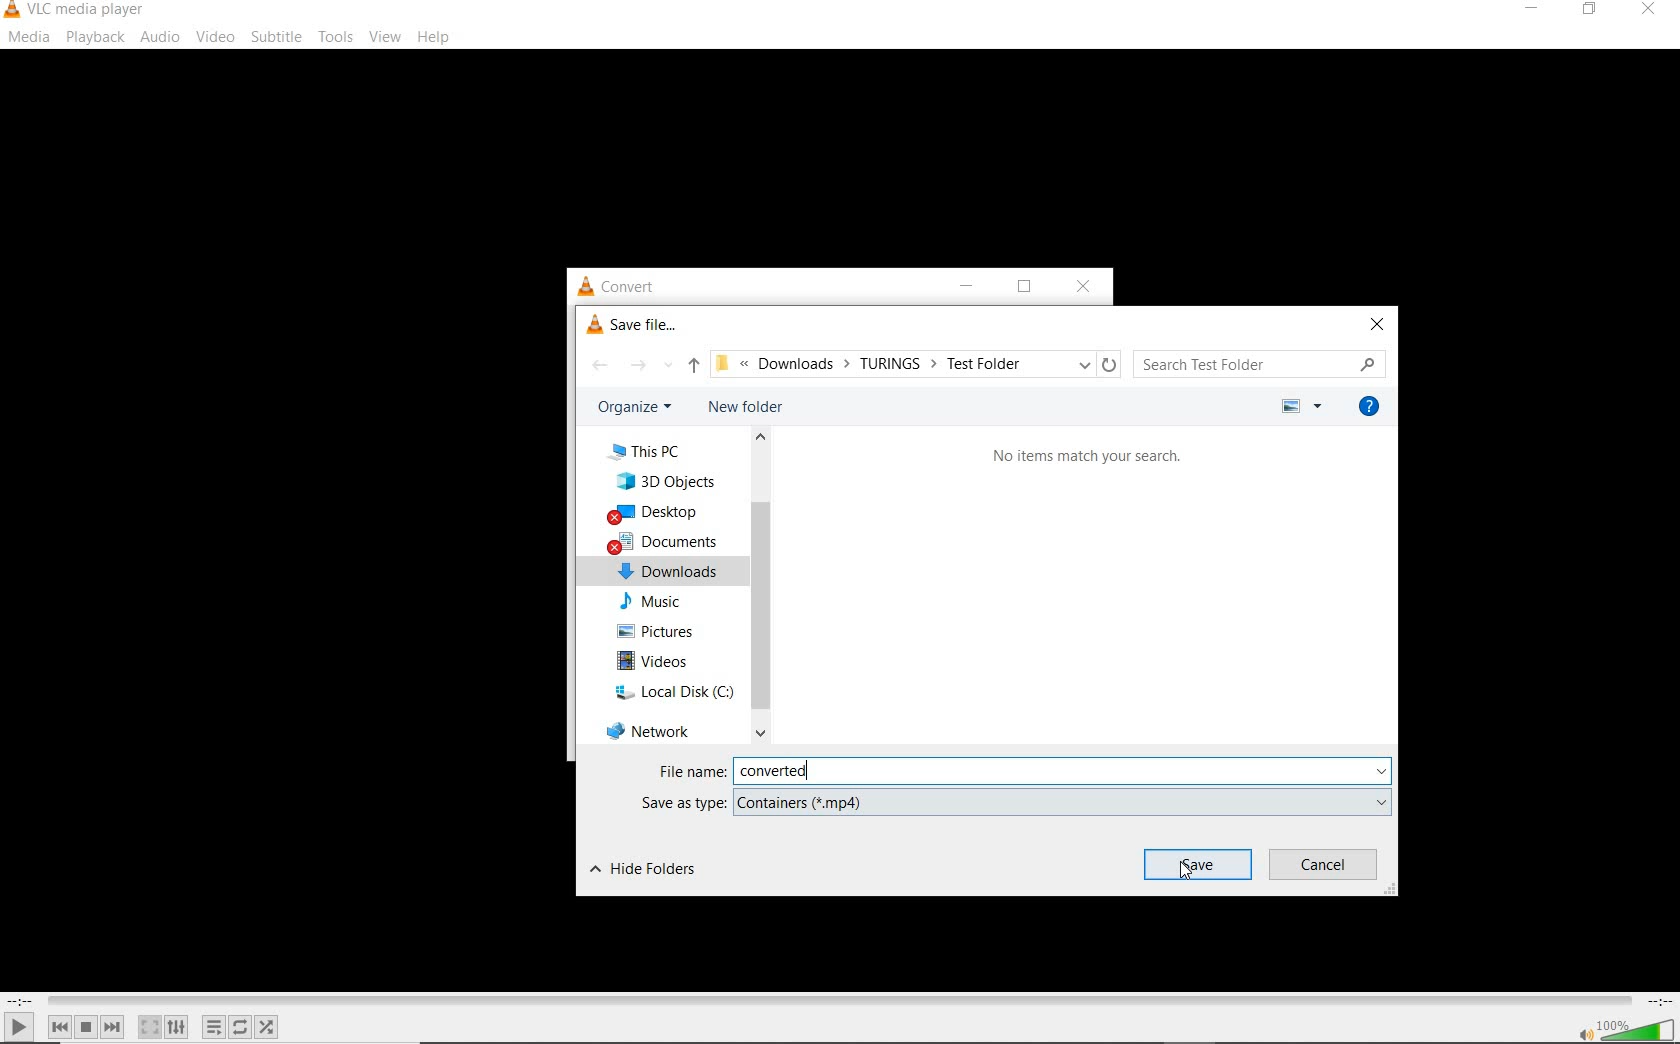 The image size is (1680, 1044). What do you see at coordinates (694, 366) in the screenshot?
I see `up` at bounding box center [694, 366].